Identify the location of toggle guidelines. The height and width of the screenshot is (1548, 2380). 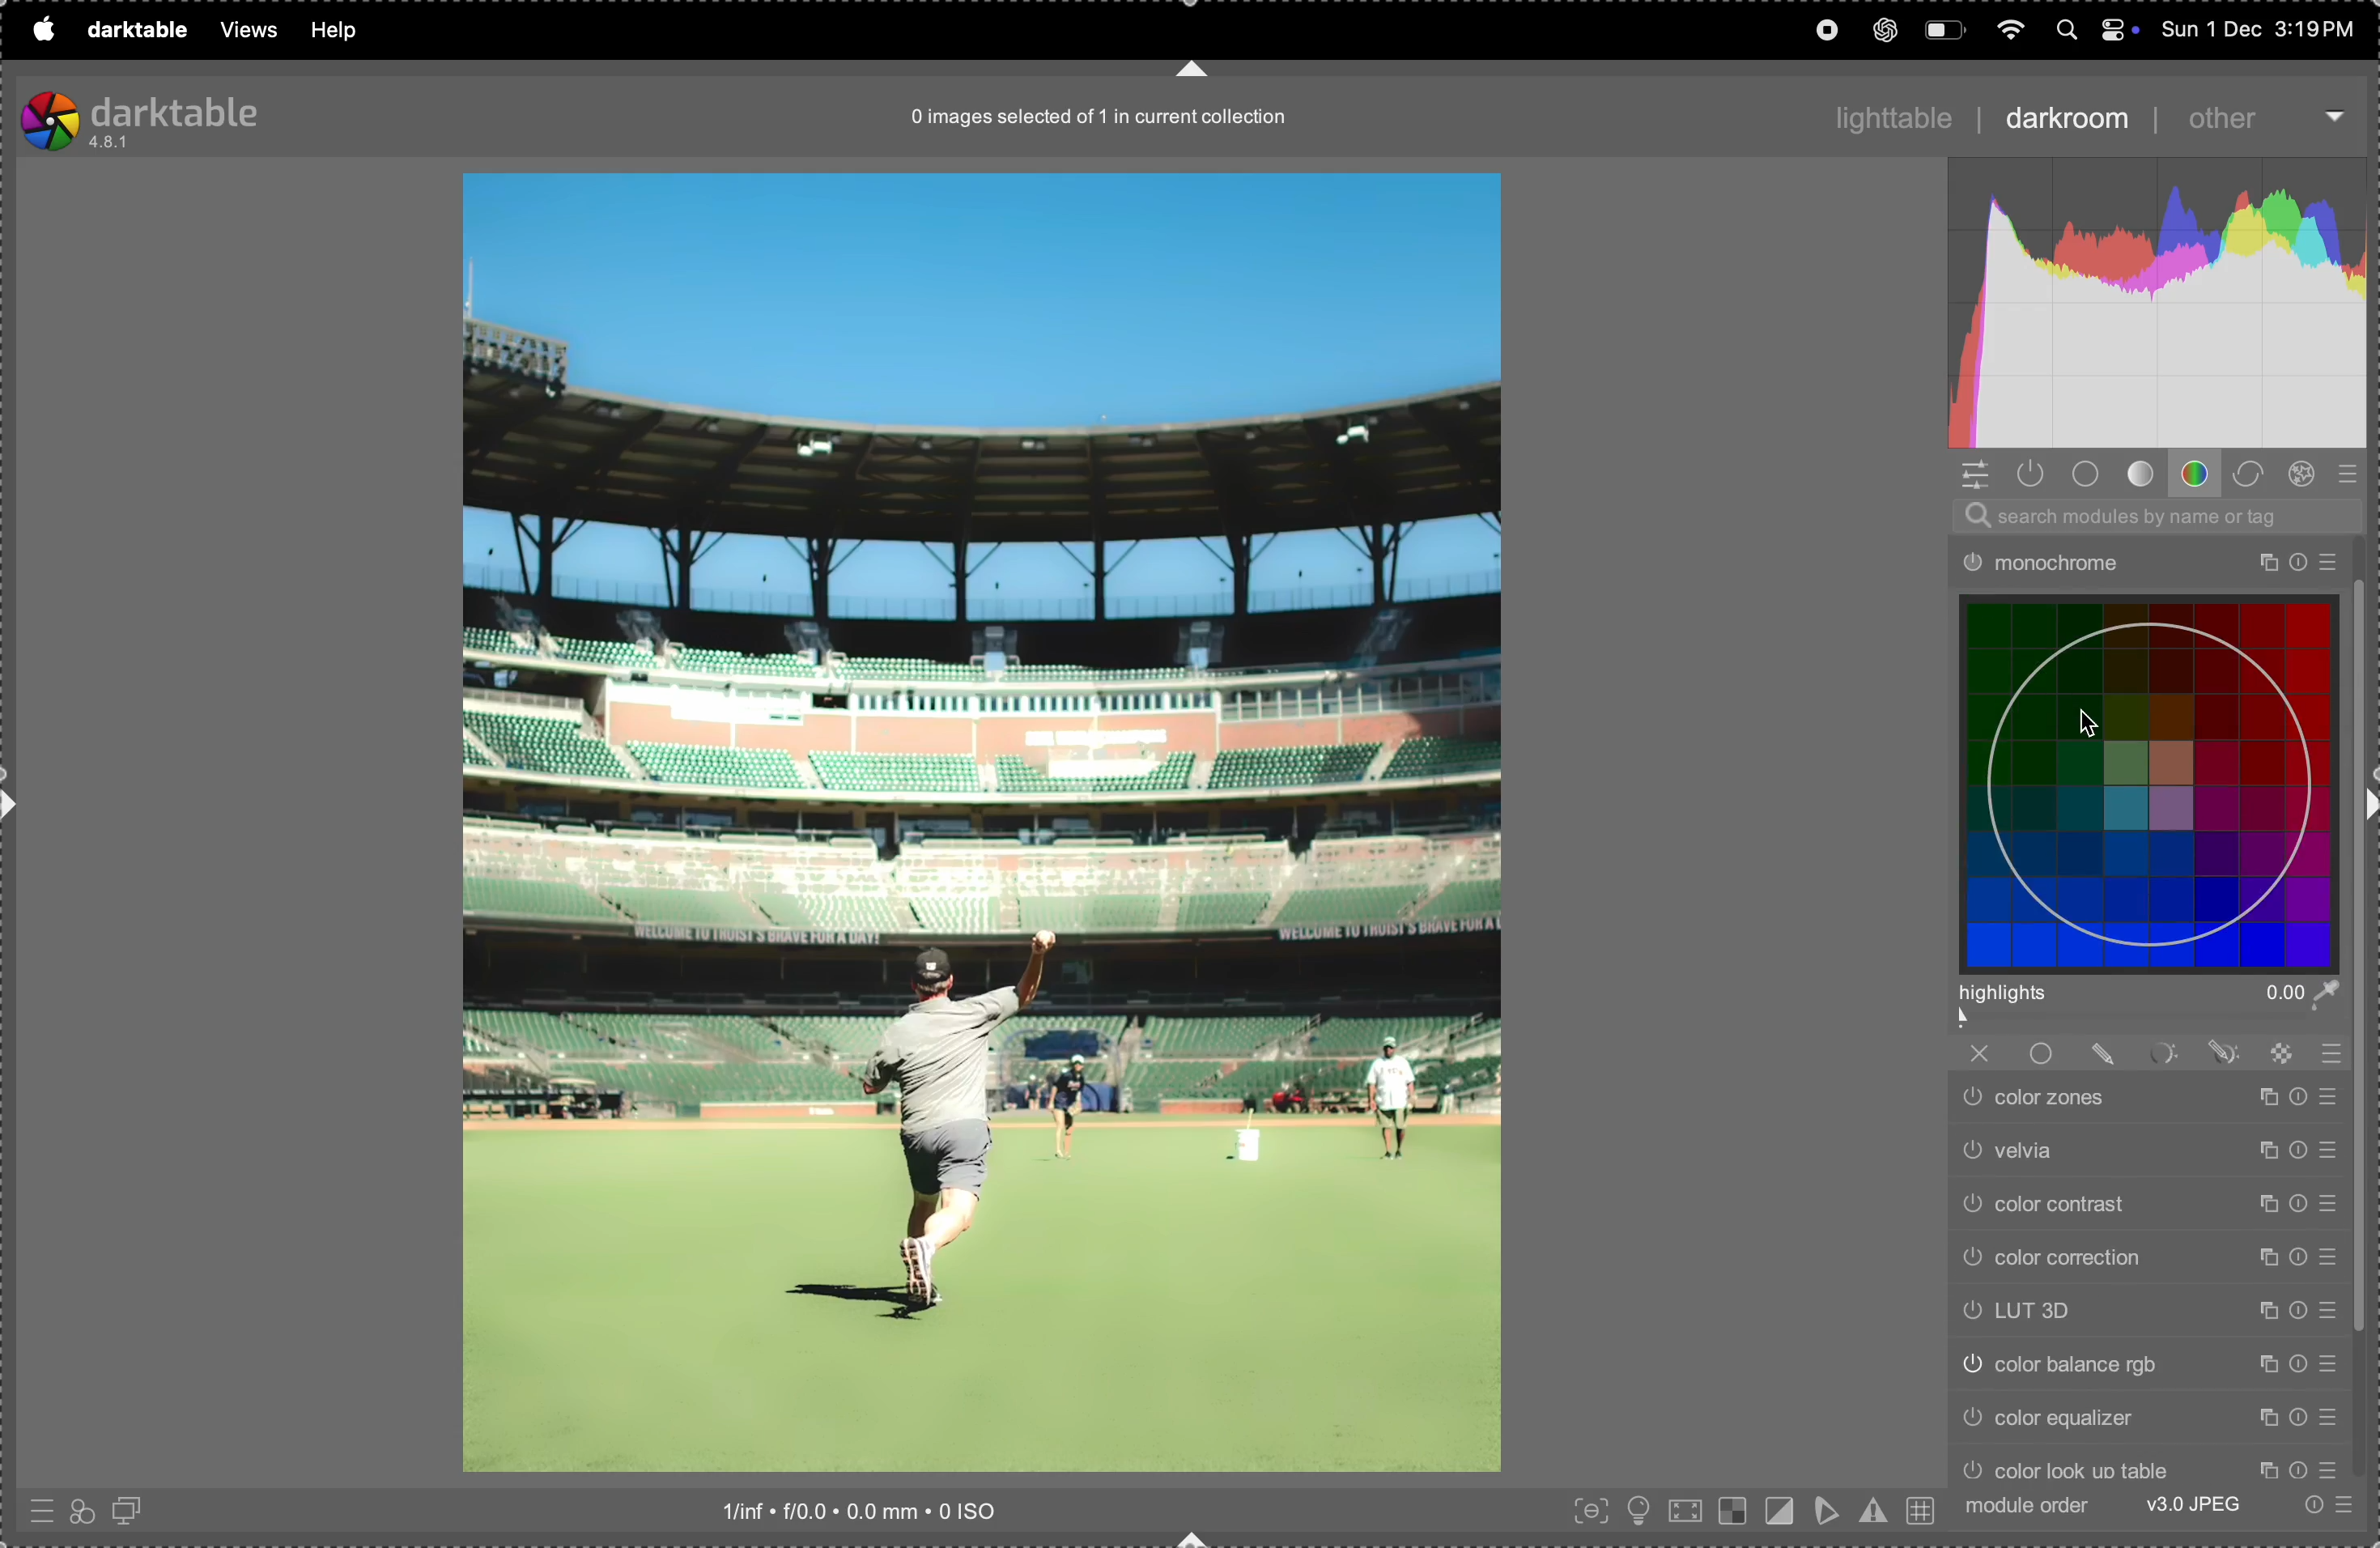
(1921, 1512).